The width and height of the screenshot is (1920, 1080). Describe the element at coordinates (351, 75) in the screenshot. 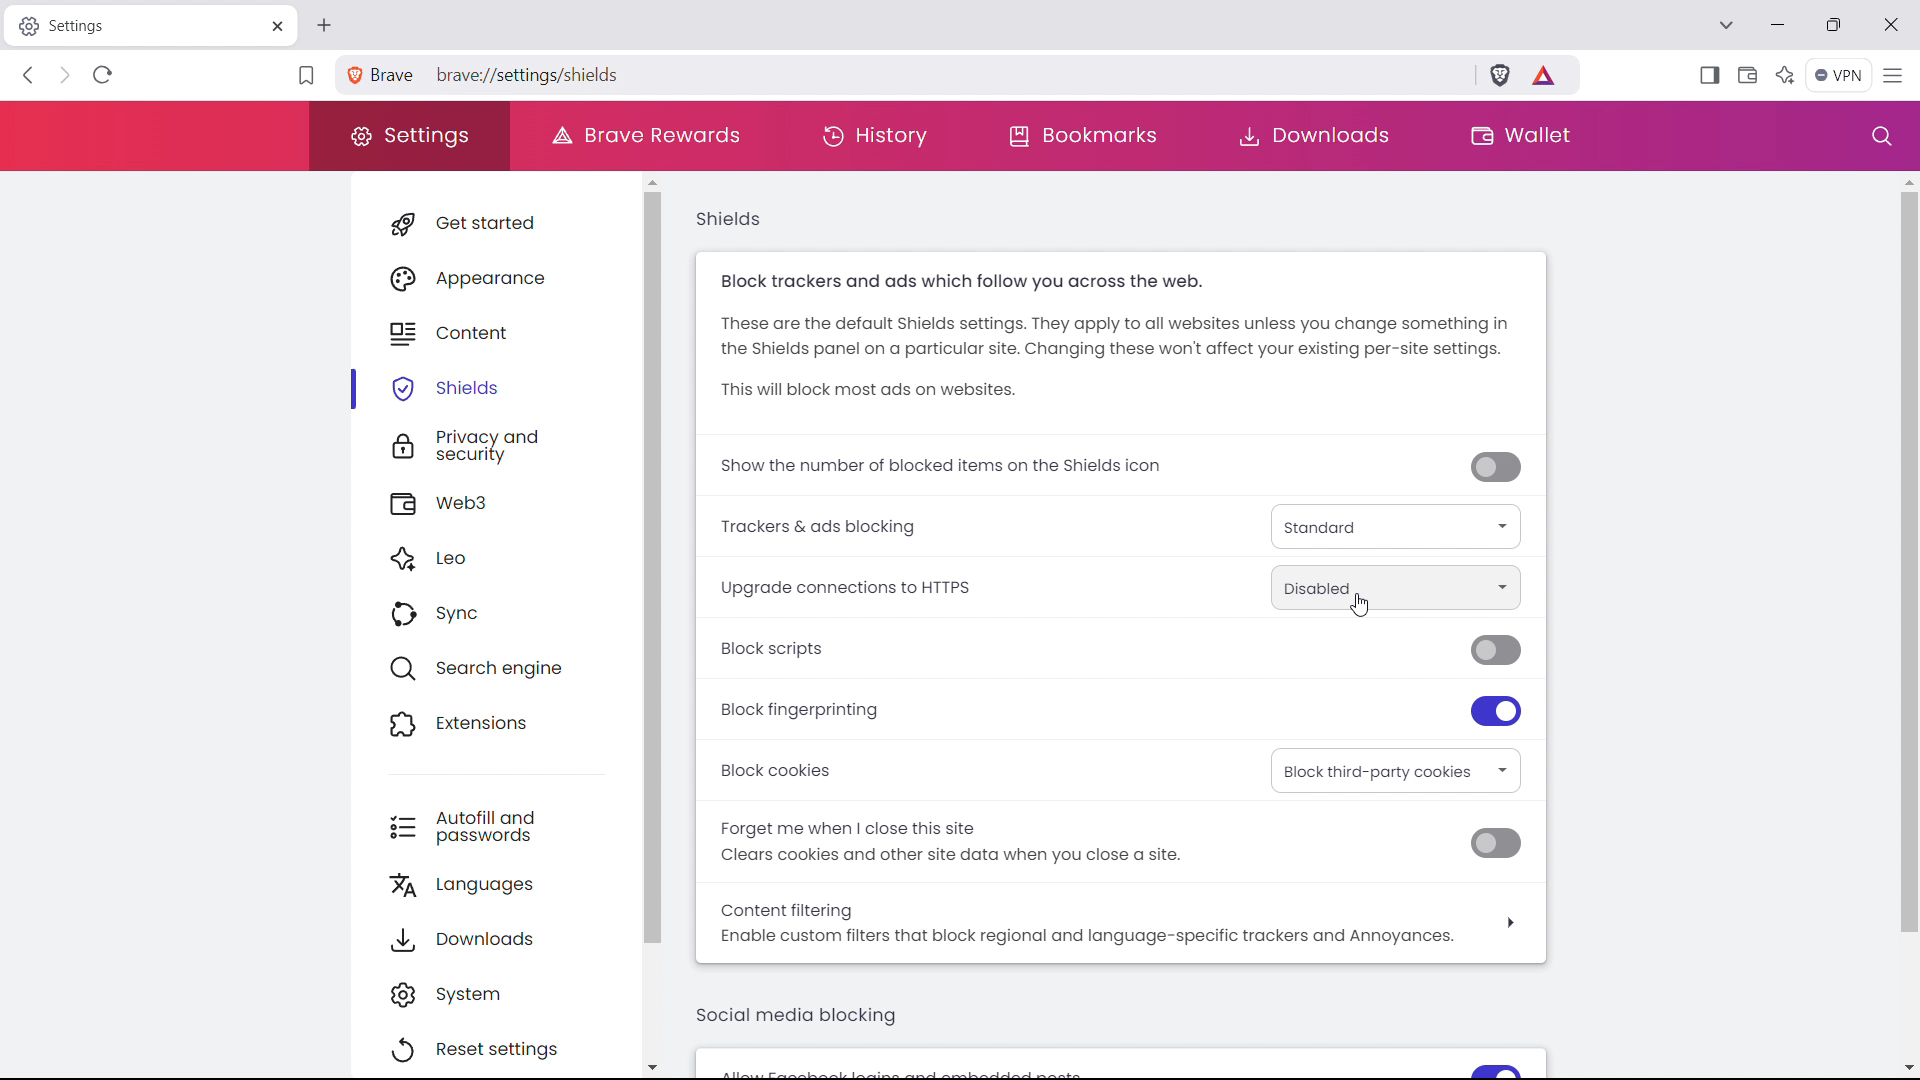

I see `view site information` at that location.